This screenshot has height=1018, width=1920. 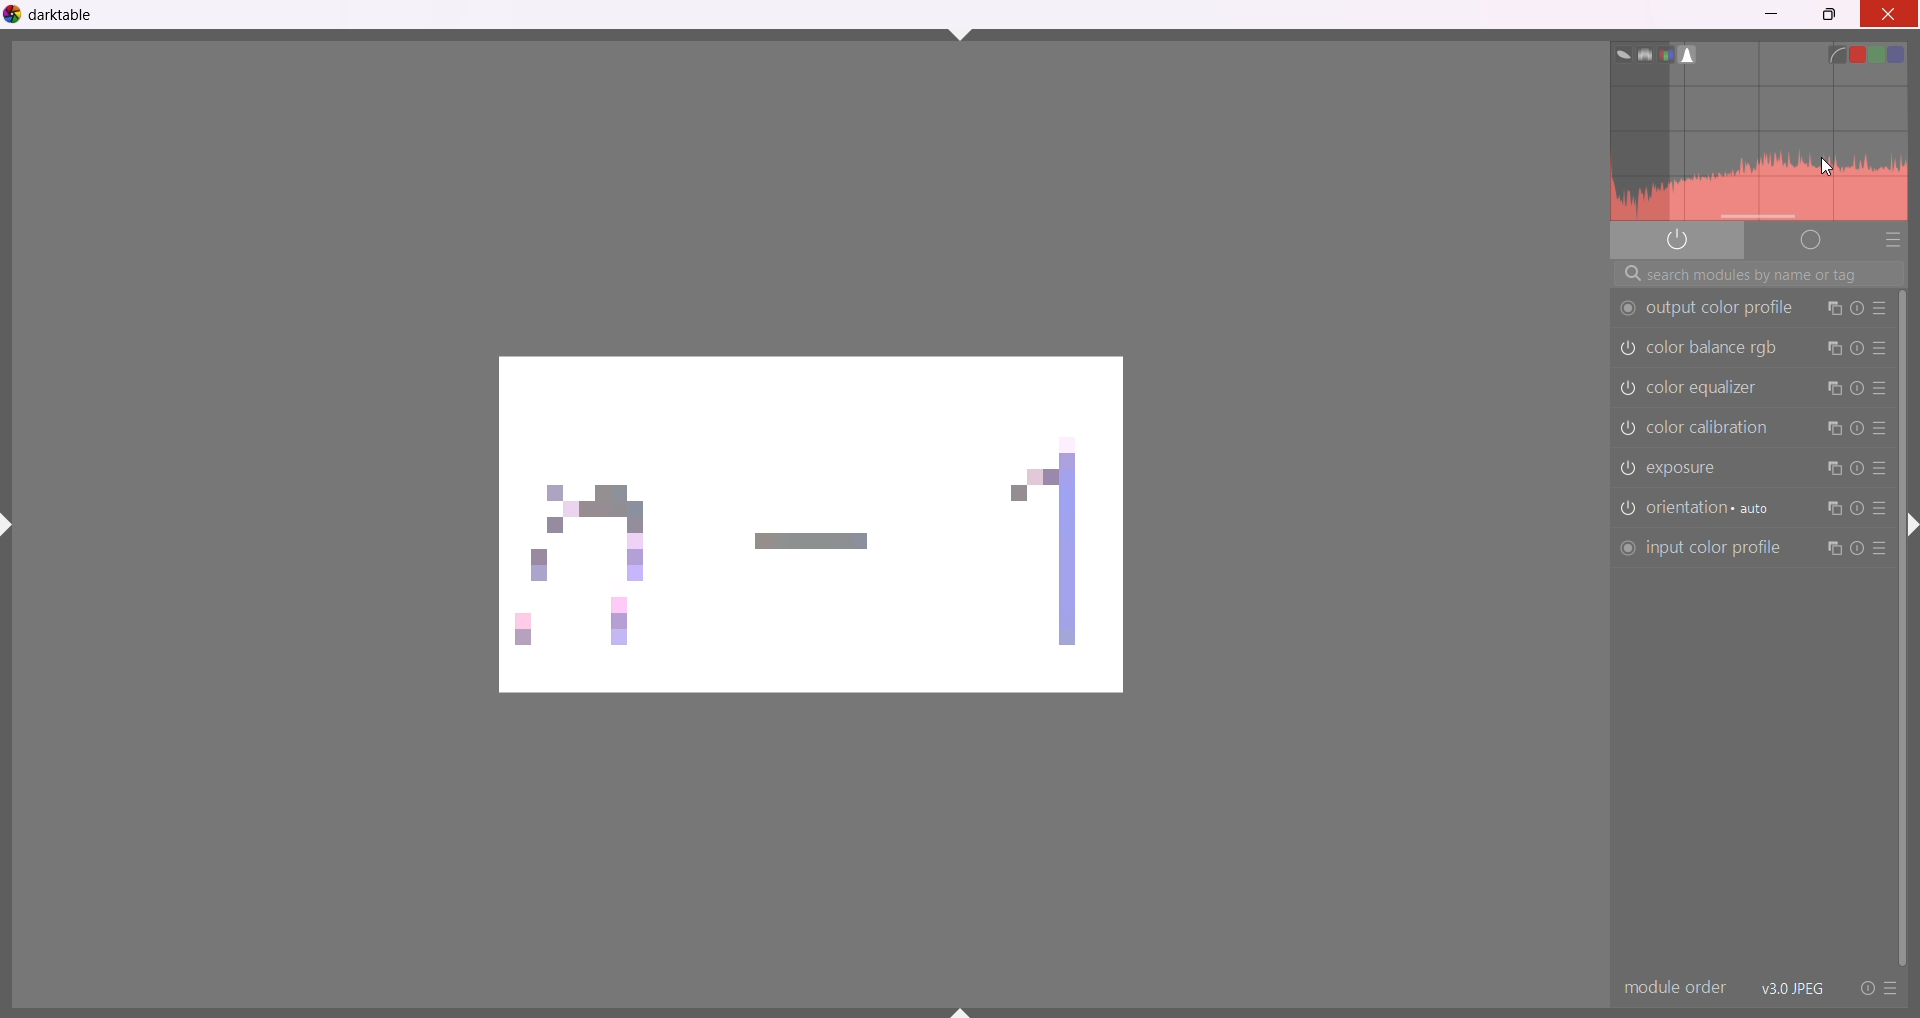 I want to click on search, so click(x=1755, y=275).